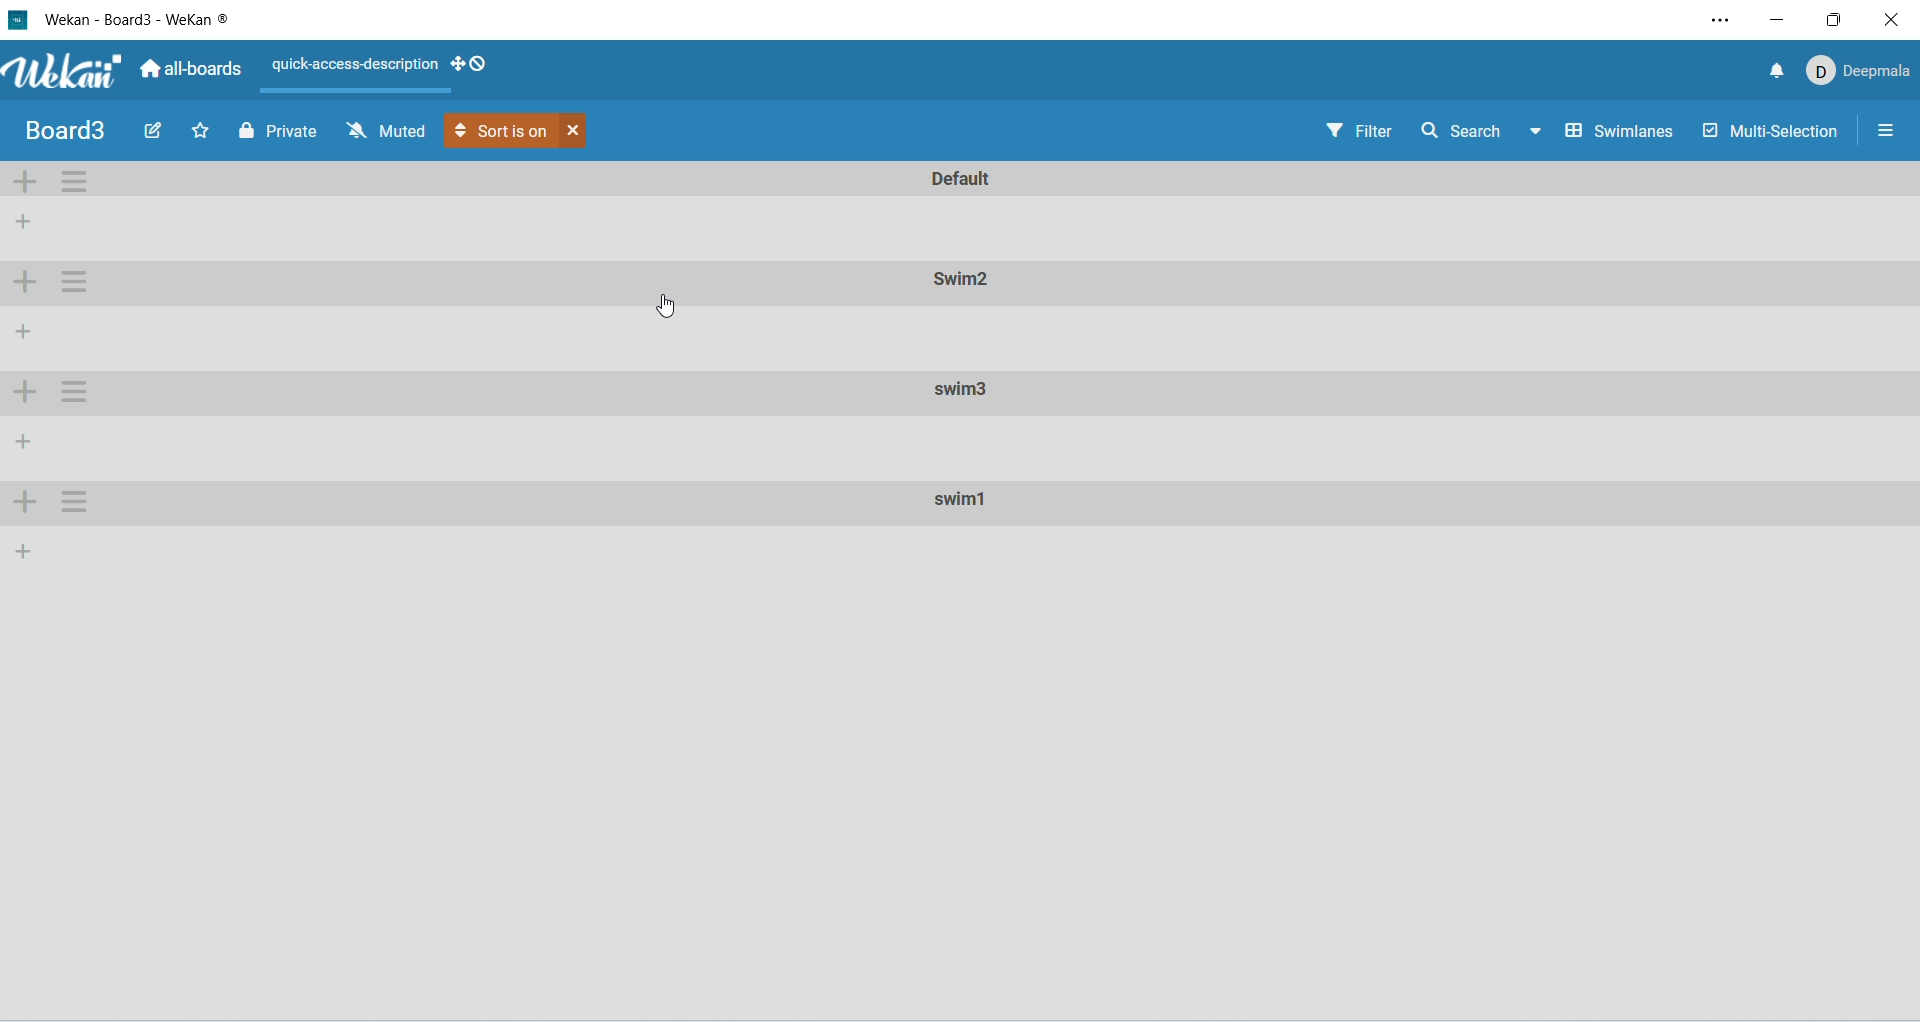  Describe the element at coordinates (1772, 133) in the screenshot. I see `multi-selection` at that location.